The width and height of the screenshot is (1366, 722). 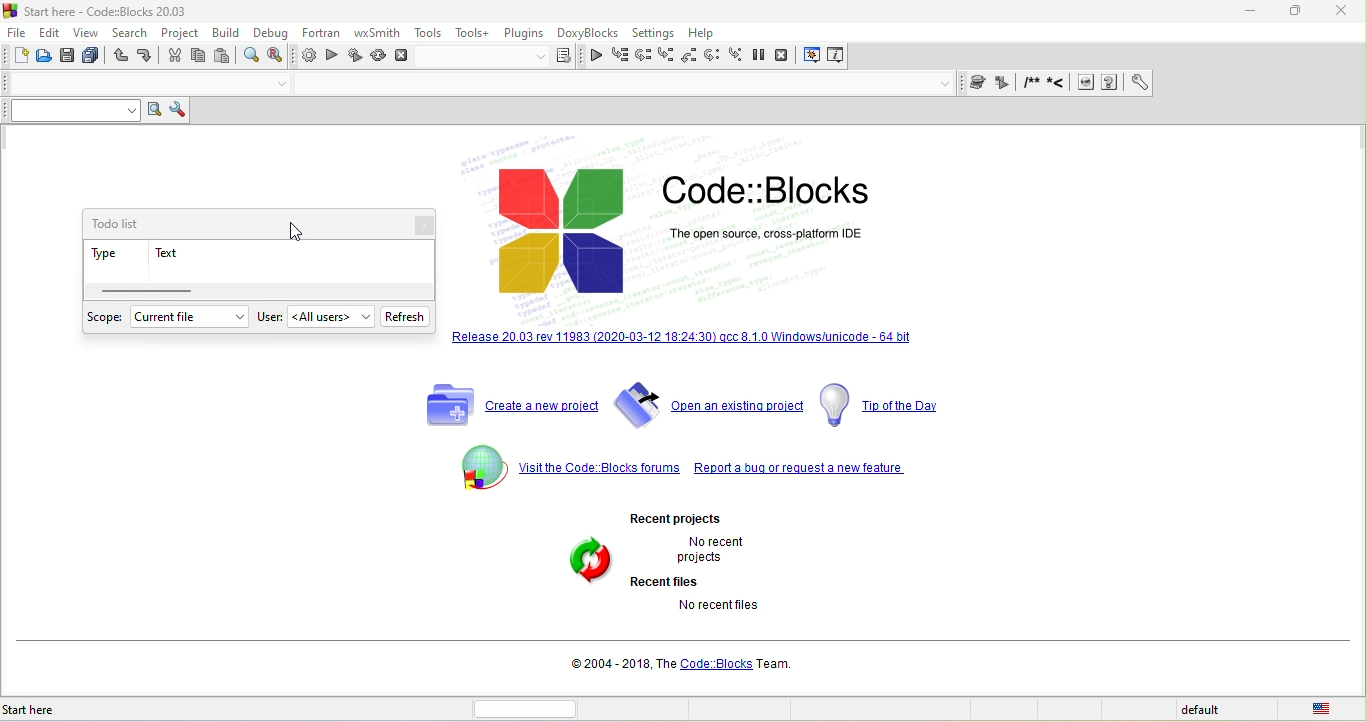 What do you see at coordinates (226, 57) in the screenshot?
I see `paste` at bounding box center [226, 57].